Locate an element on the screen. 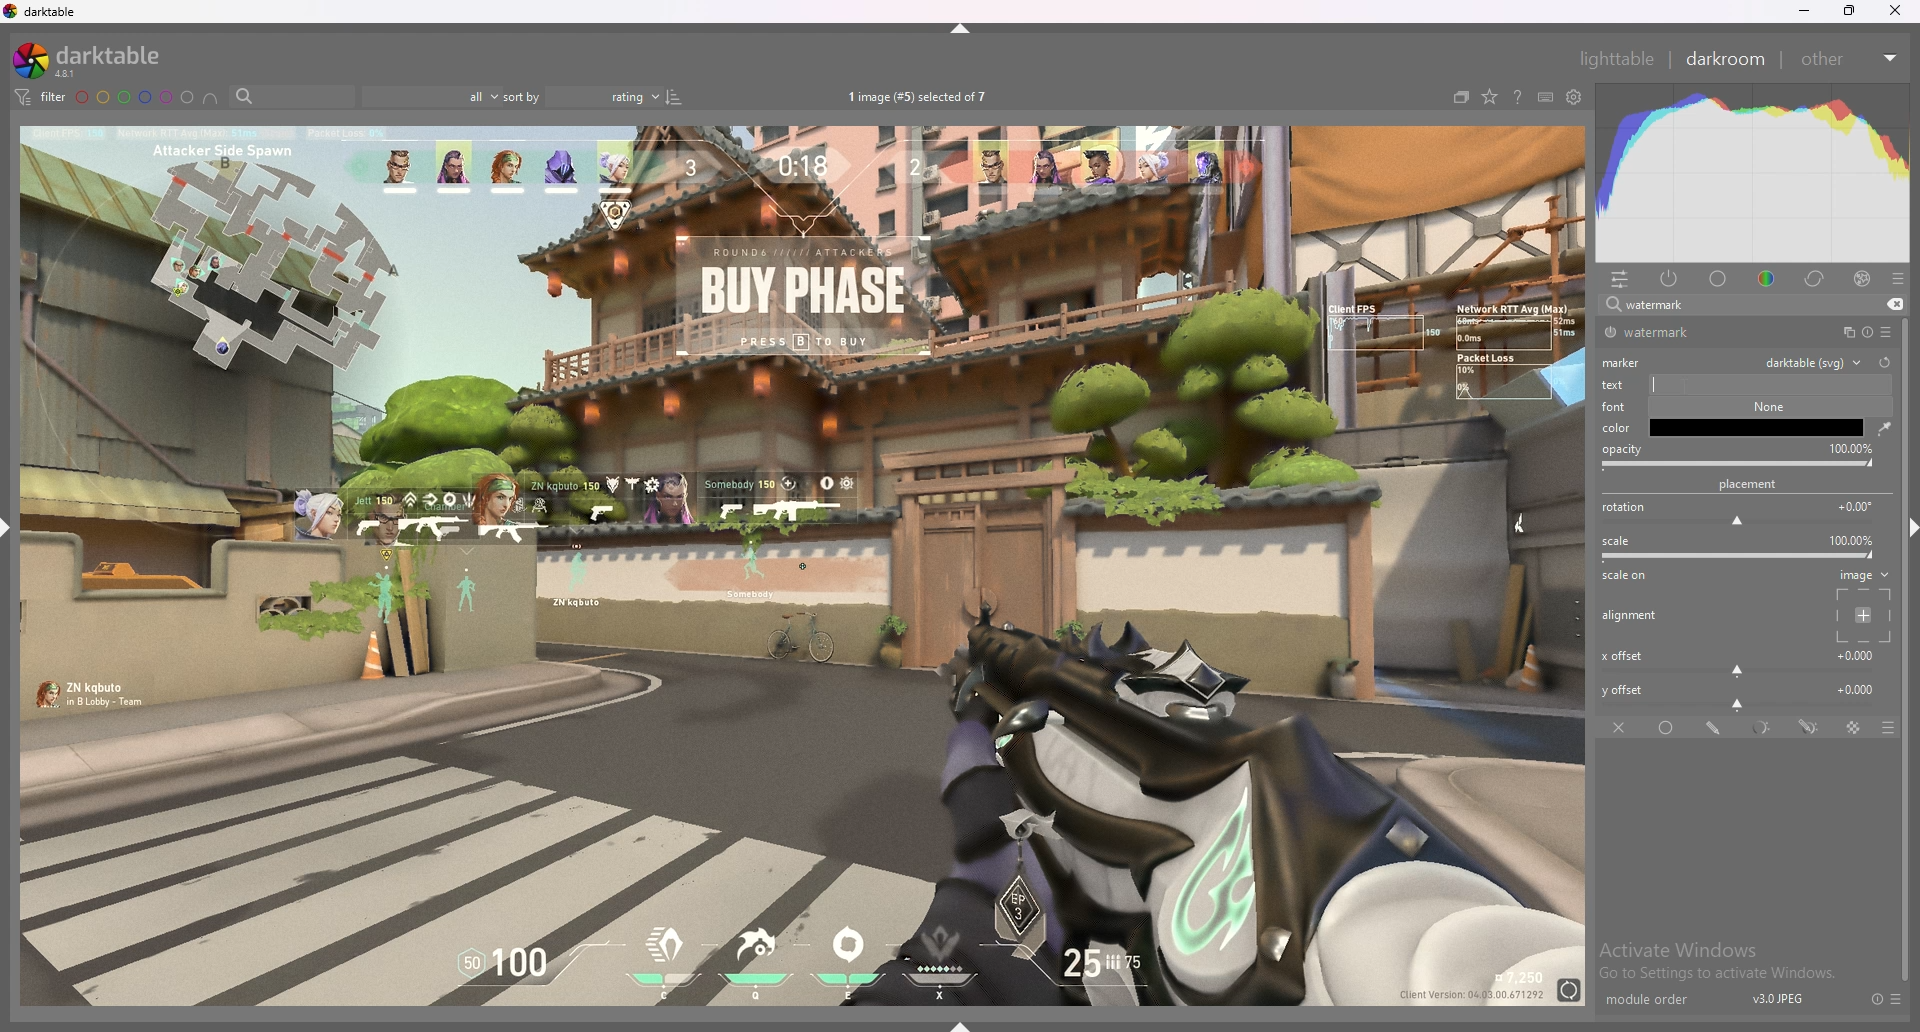 This screenshot has width=1920, height=1032. other is located at coordinates (1848, 59).